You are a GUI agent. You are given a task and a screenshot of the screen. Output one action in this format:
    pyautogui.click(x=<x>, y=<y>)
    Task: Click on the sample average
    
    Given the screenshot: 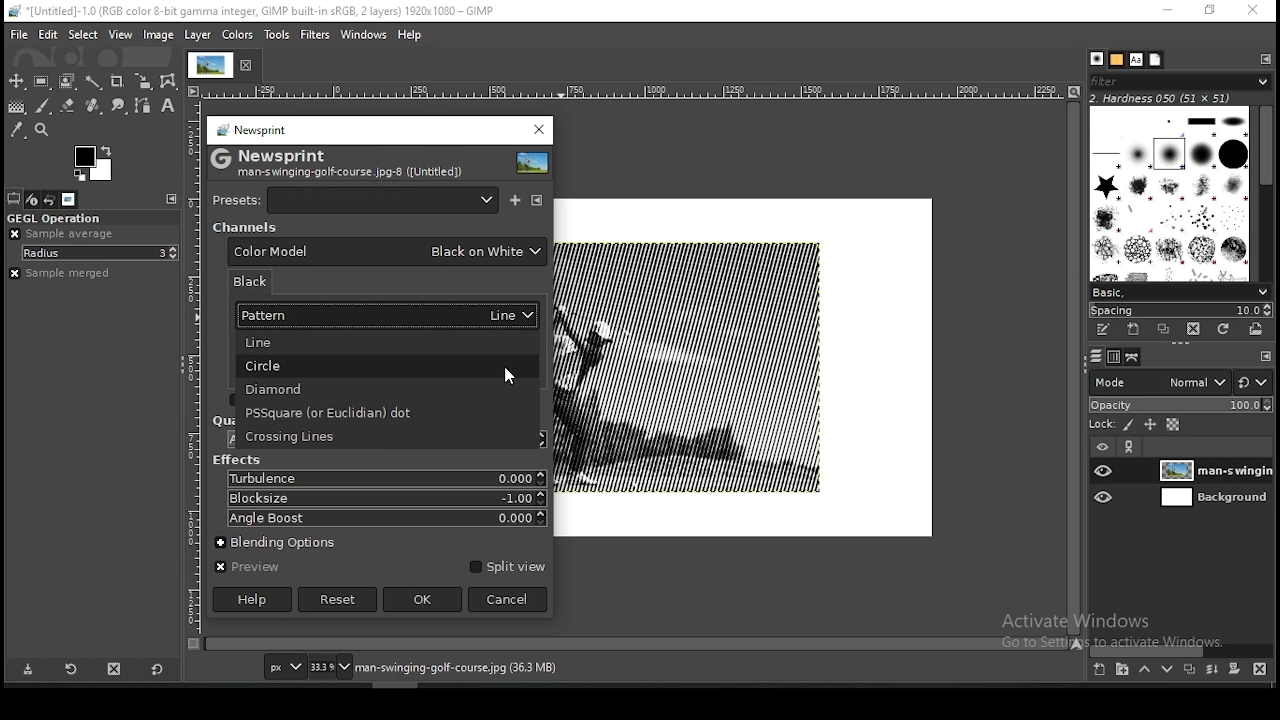 What is the action you would take?
    pyautogui.click(x=65, y=234)
    